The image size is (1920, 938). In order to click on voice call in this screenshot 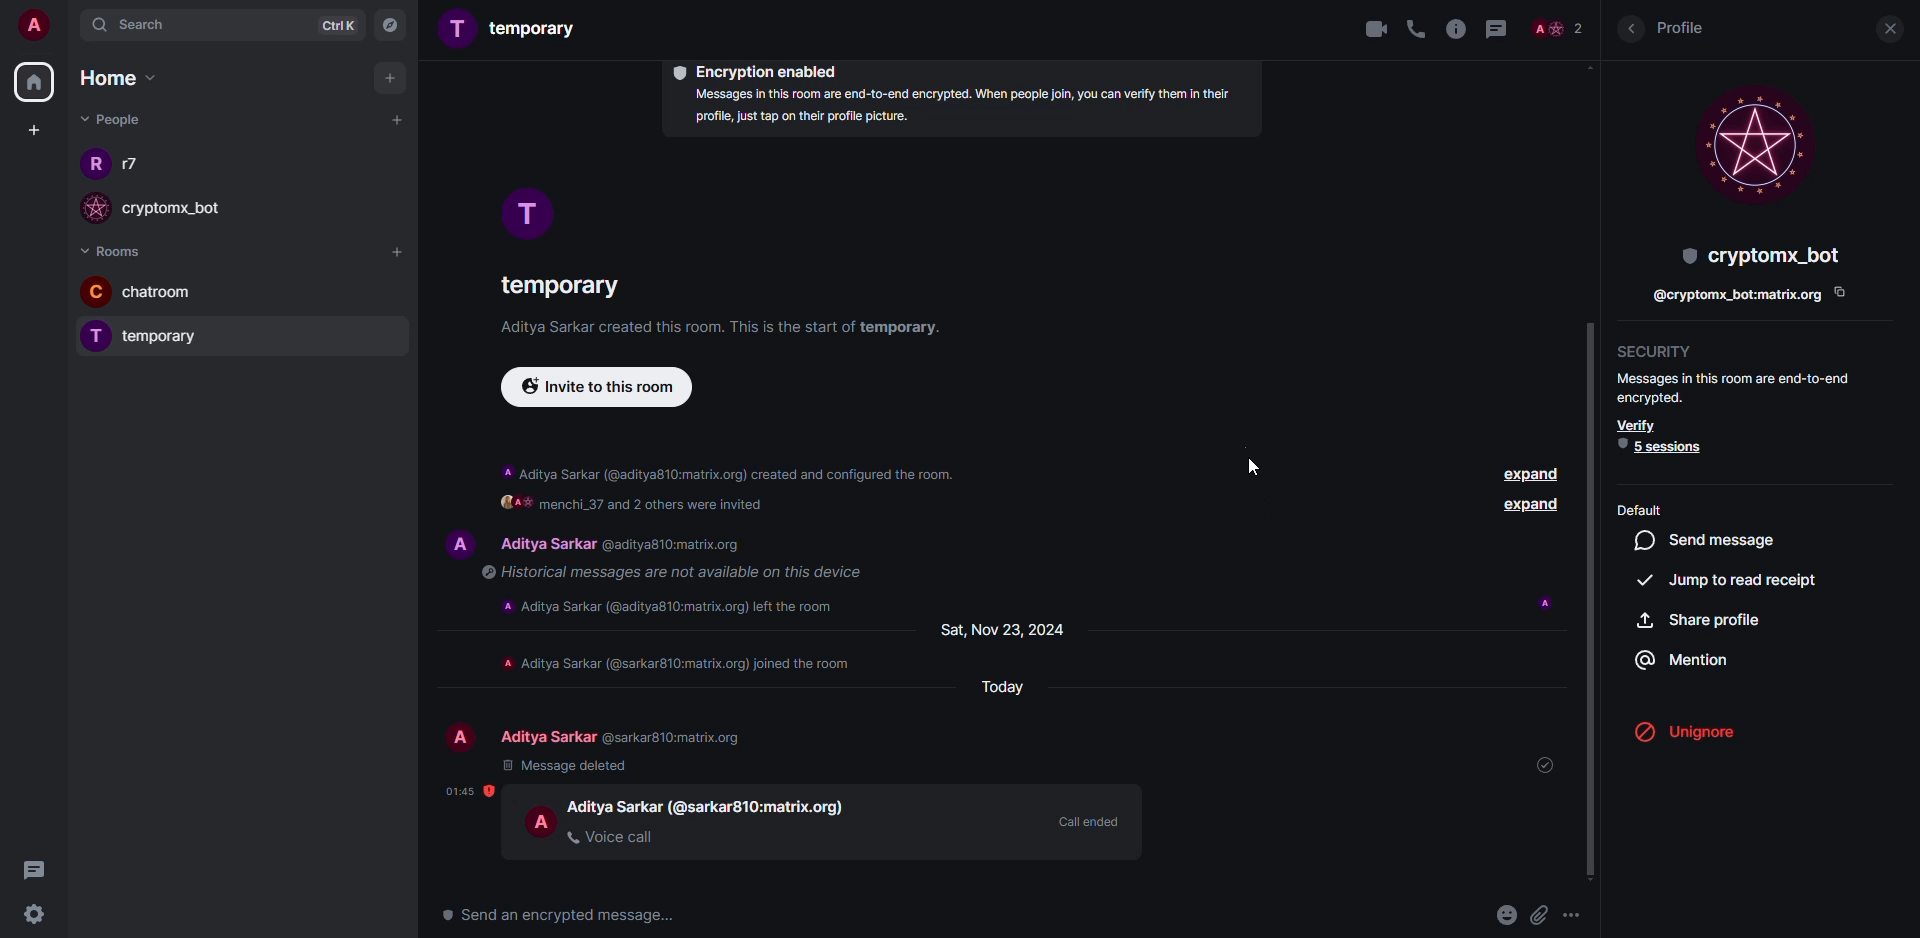, I will do `click(613, 836)`.